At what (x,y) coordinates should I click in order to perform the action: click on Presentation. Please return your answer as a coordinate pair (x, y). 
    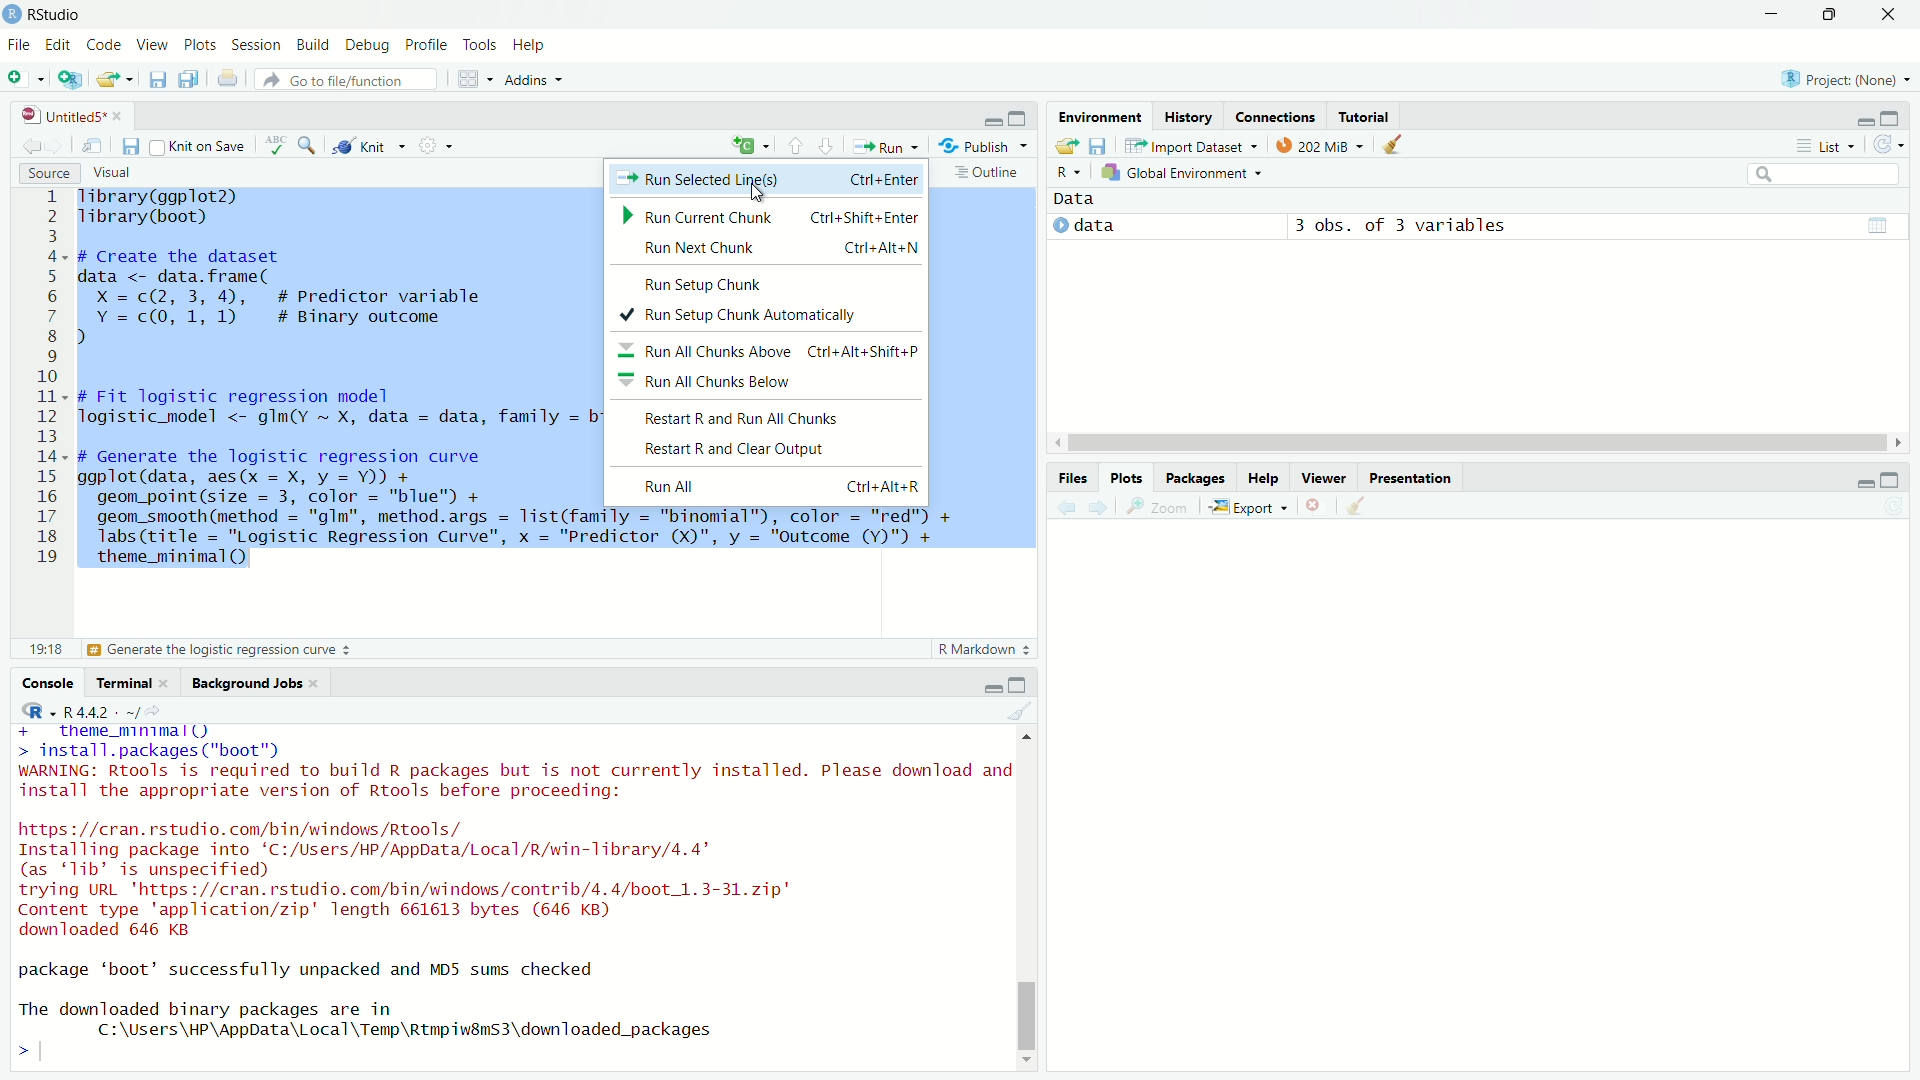
    Looking at the image, I should click on (1412, 477).